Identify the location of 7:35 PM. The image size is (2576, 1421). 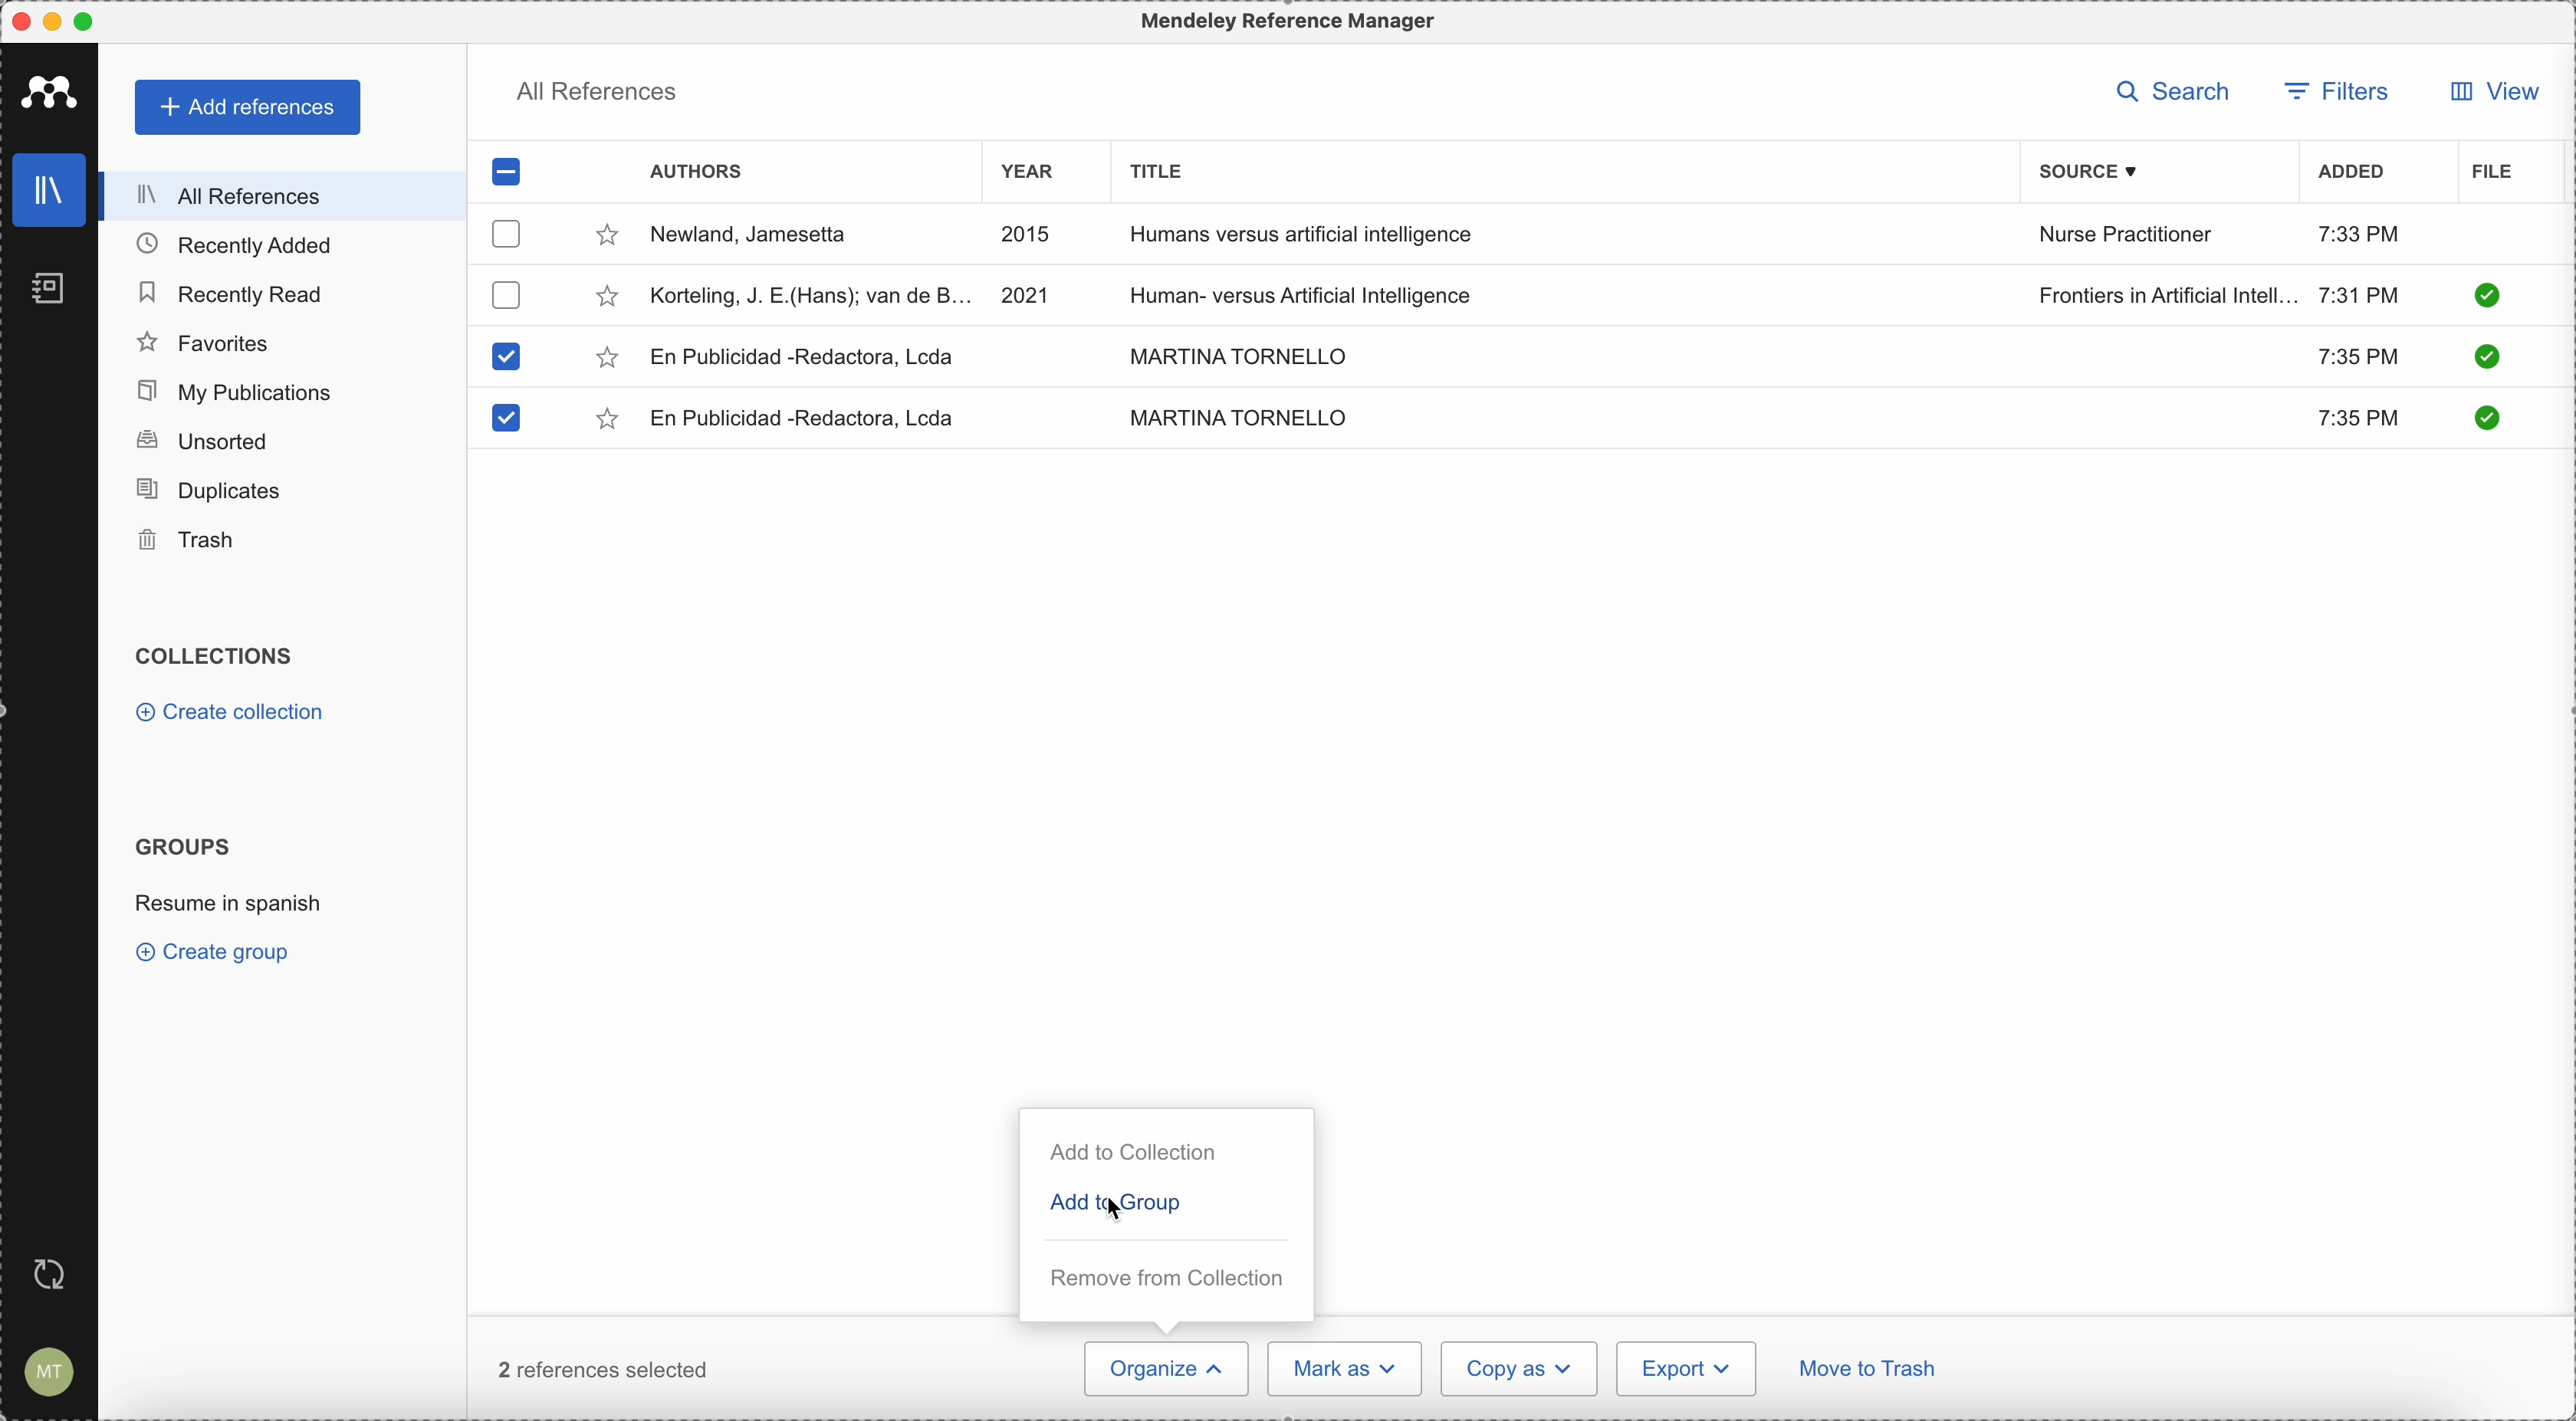
(2356, 354).